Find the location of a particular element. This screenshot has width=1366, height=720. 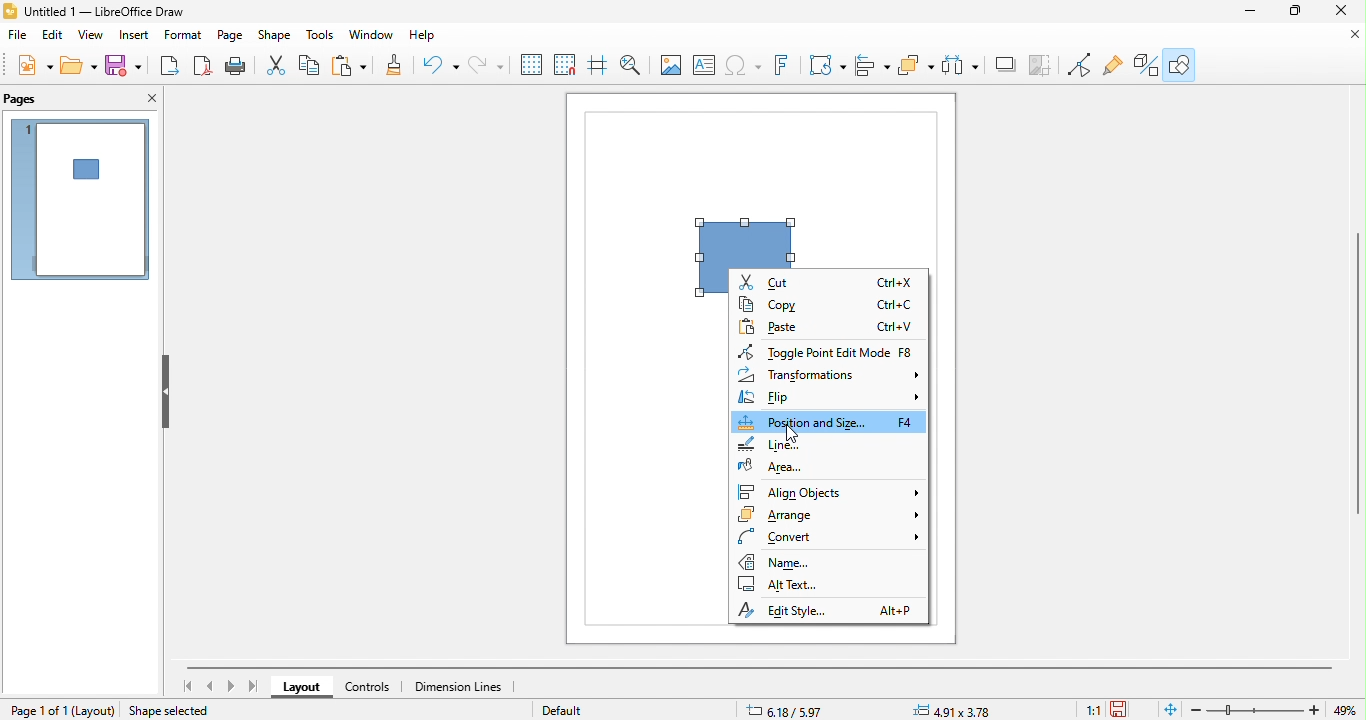

print is located at coordinates (235, 66).